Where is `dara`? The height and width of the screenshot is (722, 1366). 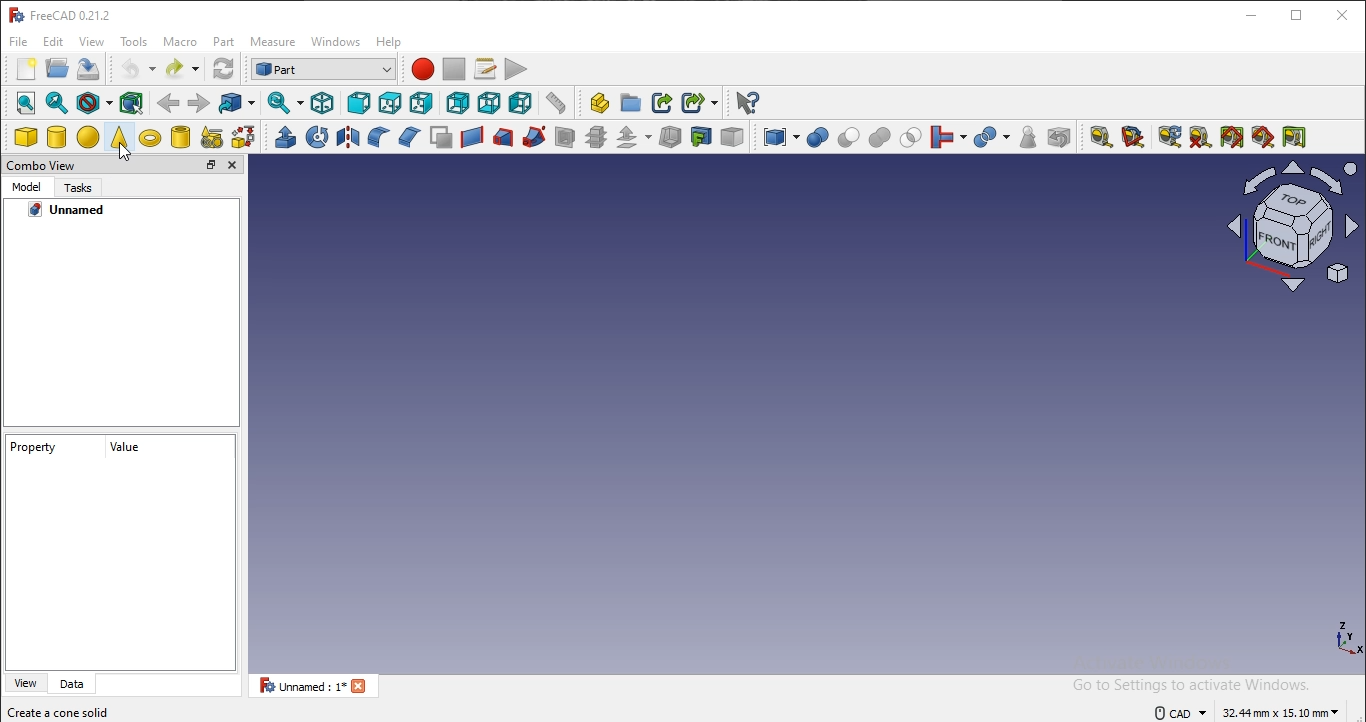 dara is located at coordinates (76, 682).